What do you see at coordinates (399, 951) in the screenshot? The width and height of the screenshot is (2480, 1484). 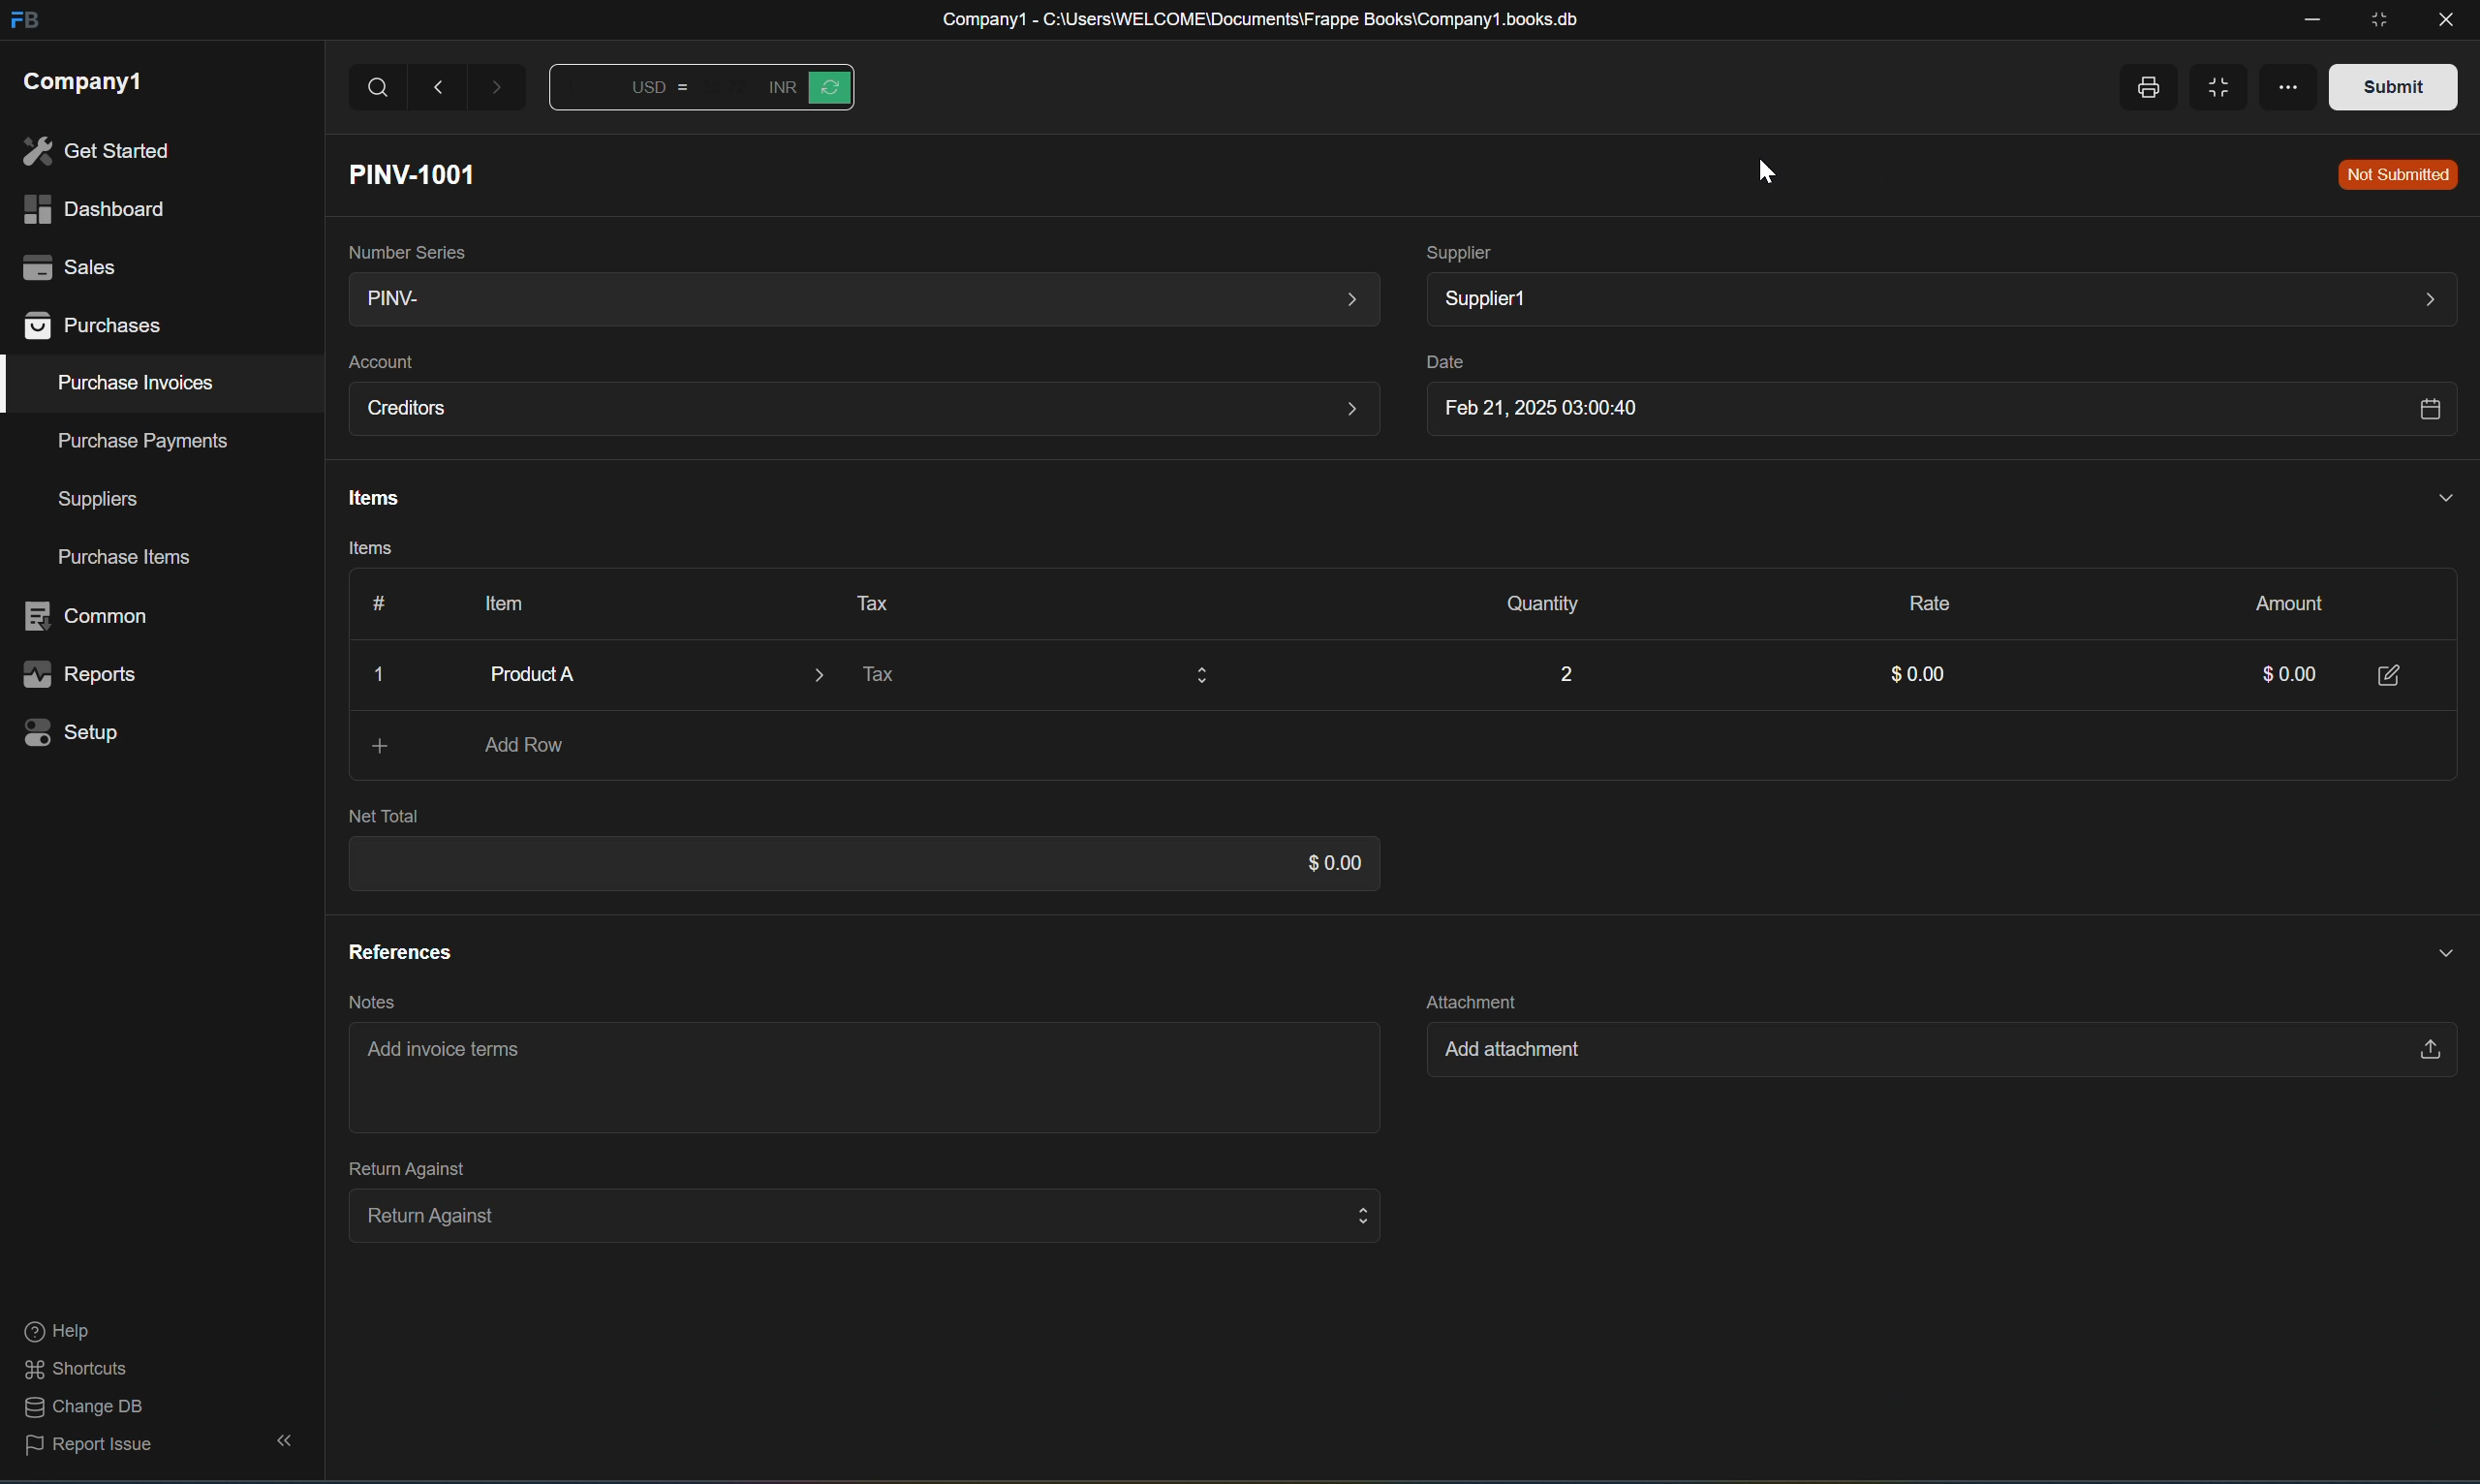 I see `References` at bounding box center [399, 951].